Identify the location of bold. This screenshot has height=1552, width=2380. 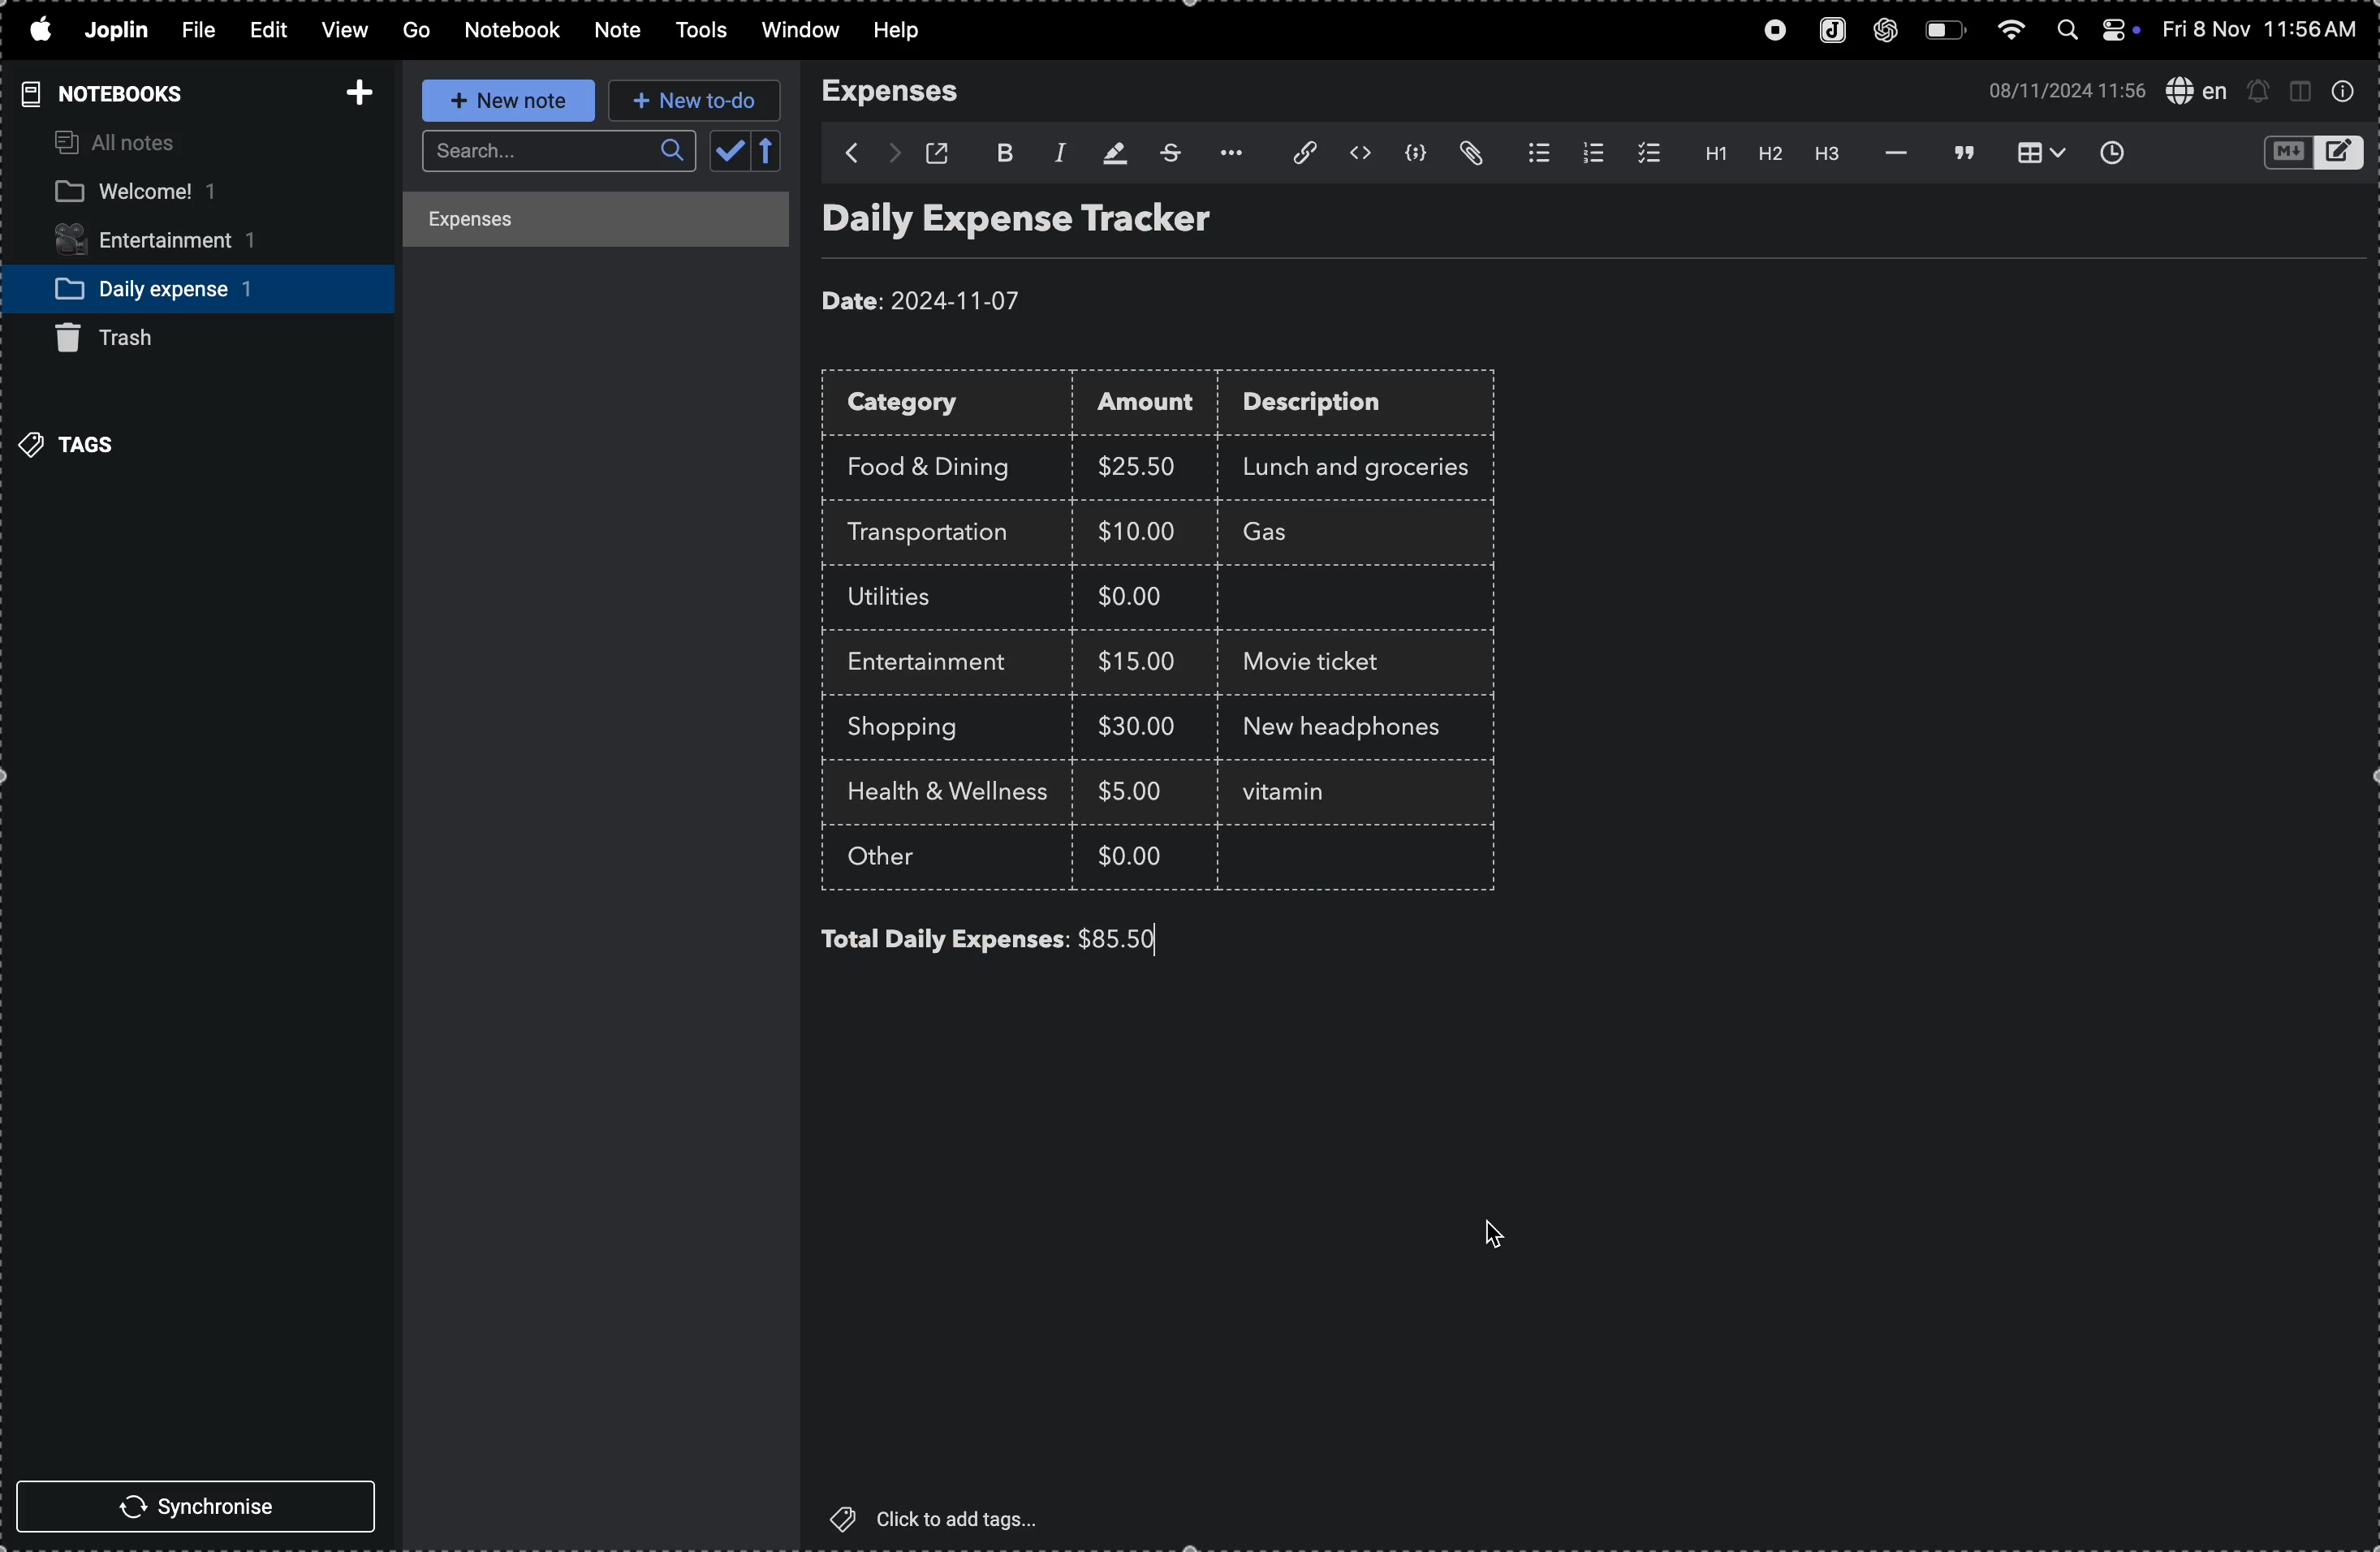
(1002, 150).